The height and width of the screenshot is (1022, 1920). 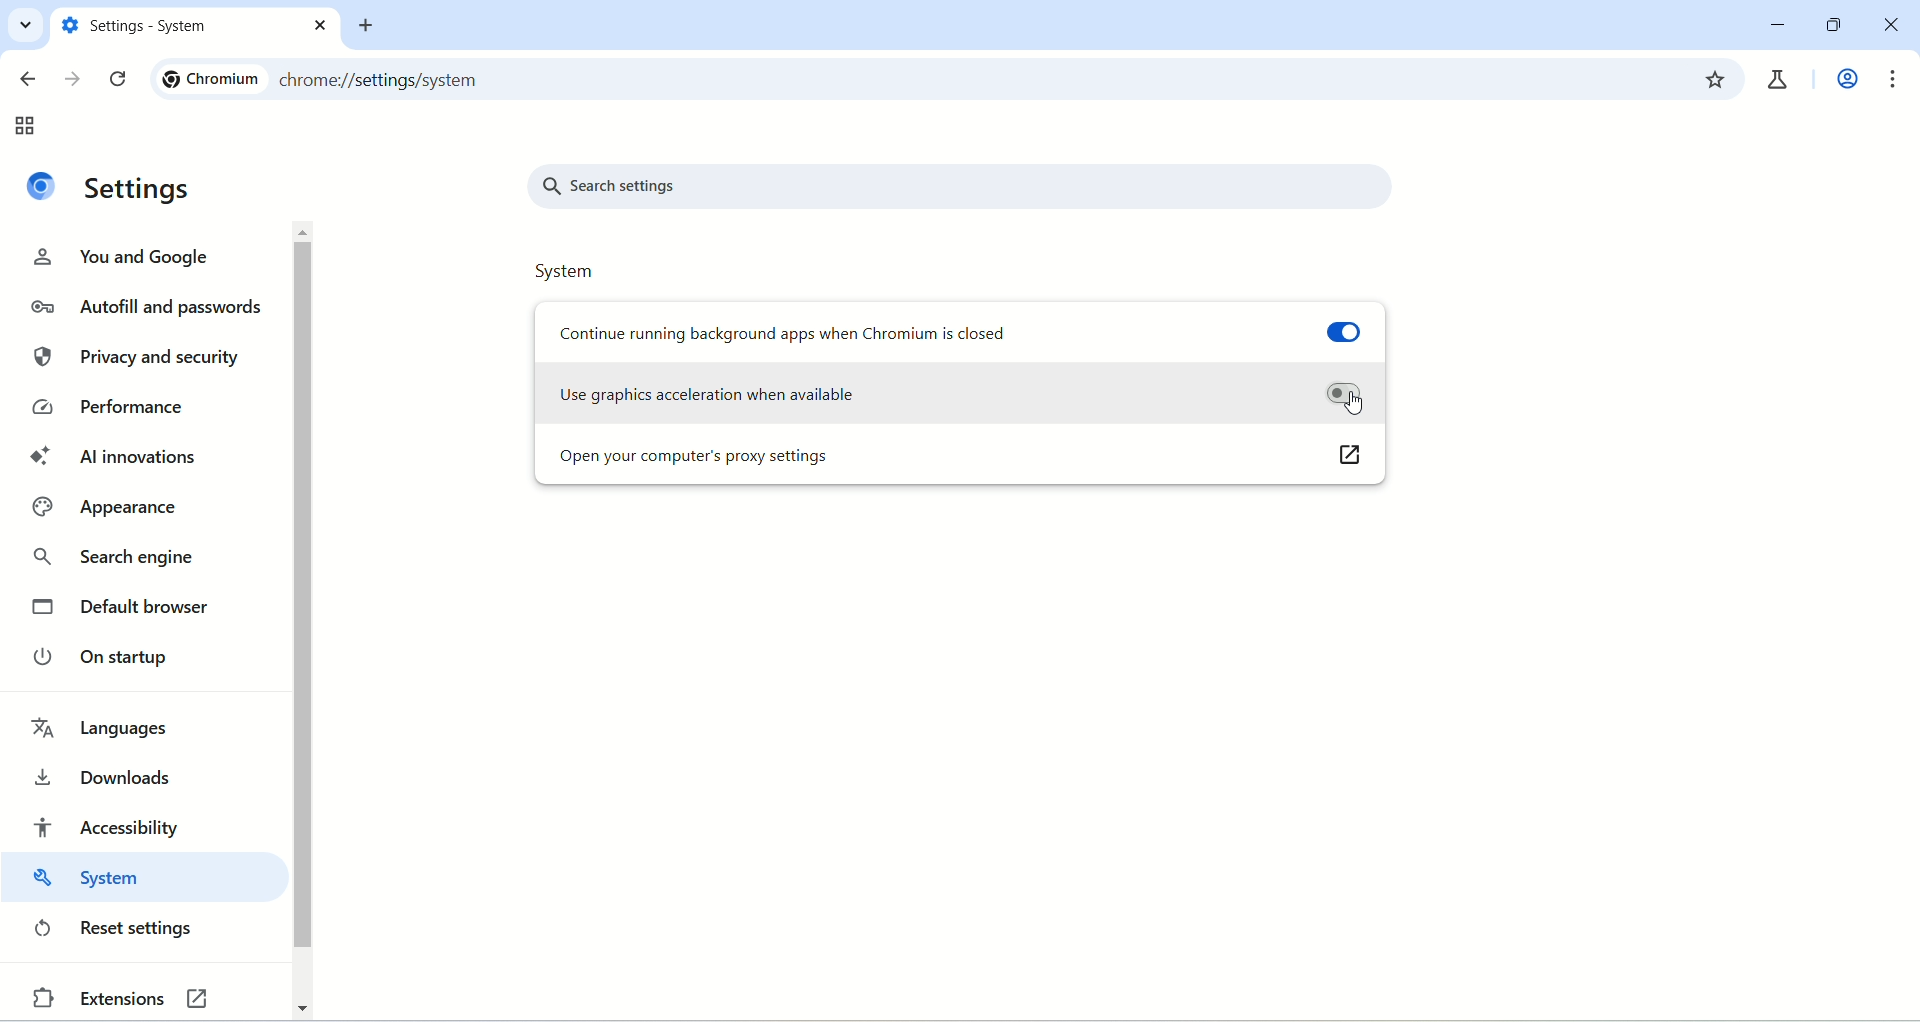 I want to click on new tab, so click(x=371, y=26).